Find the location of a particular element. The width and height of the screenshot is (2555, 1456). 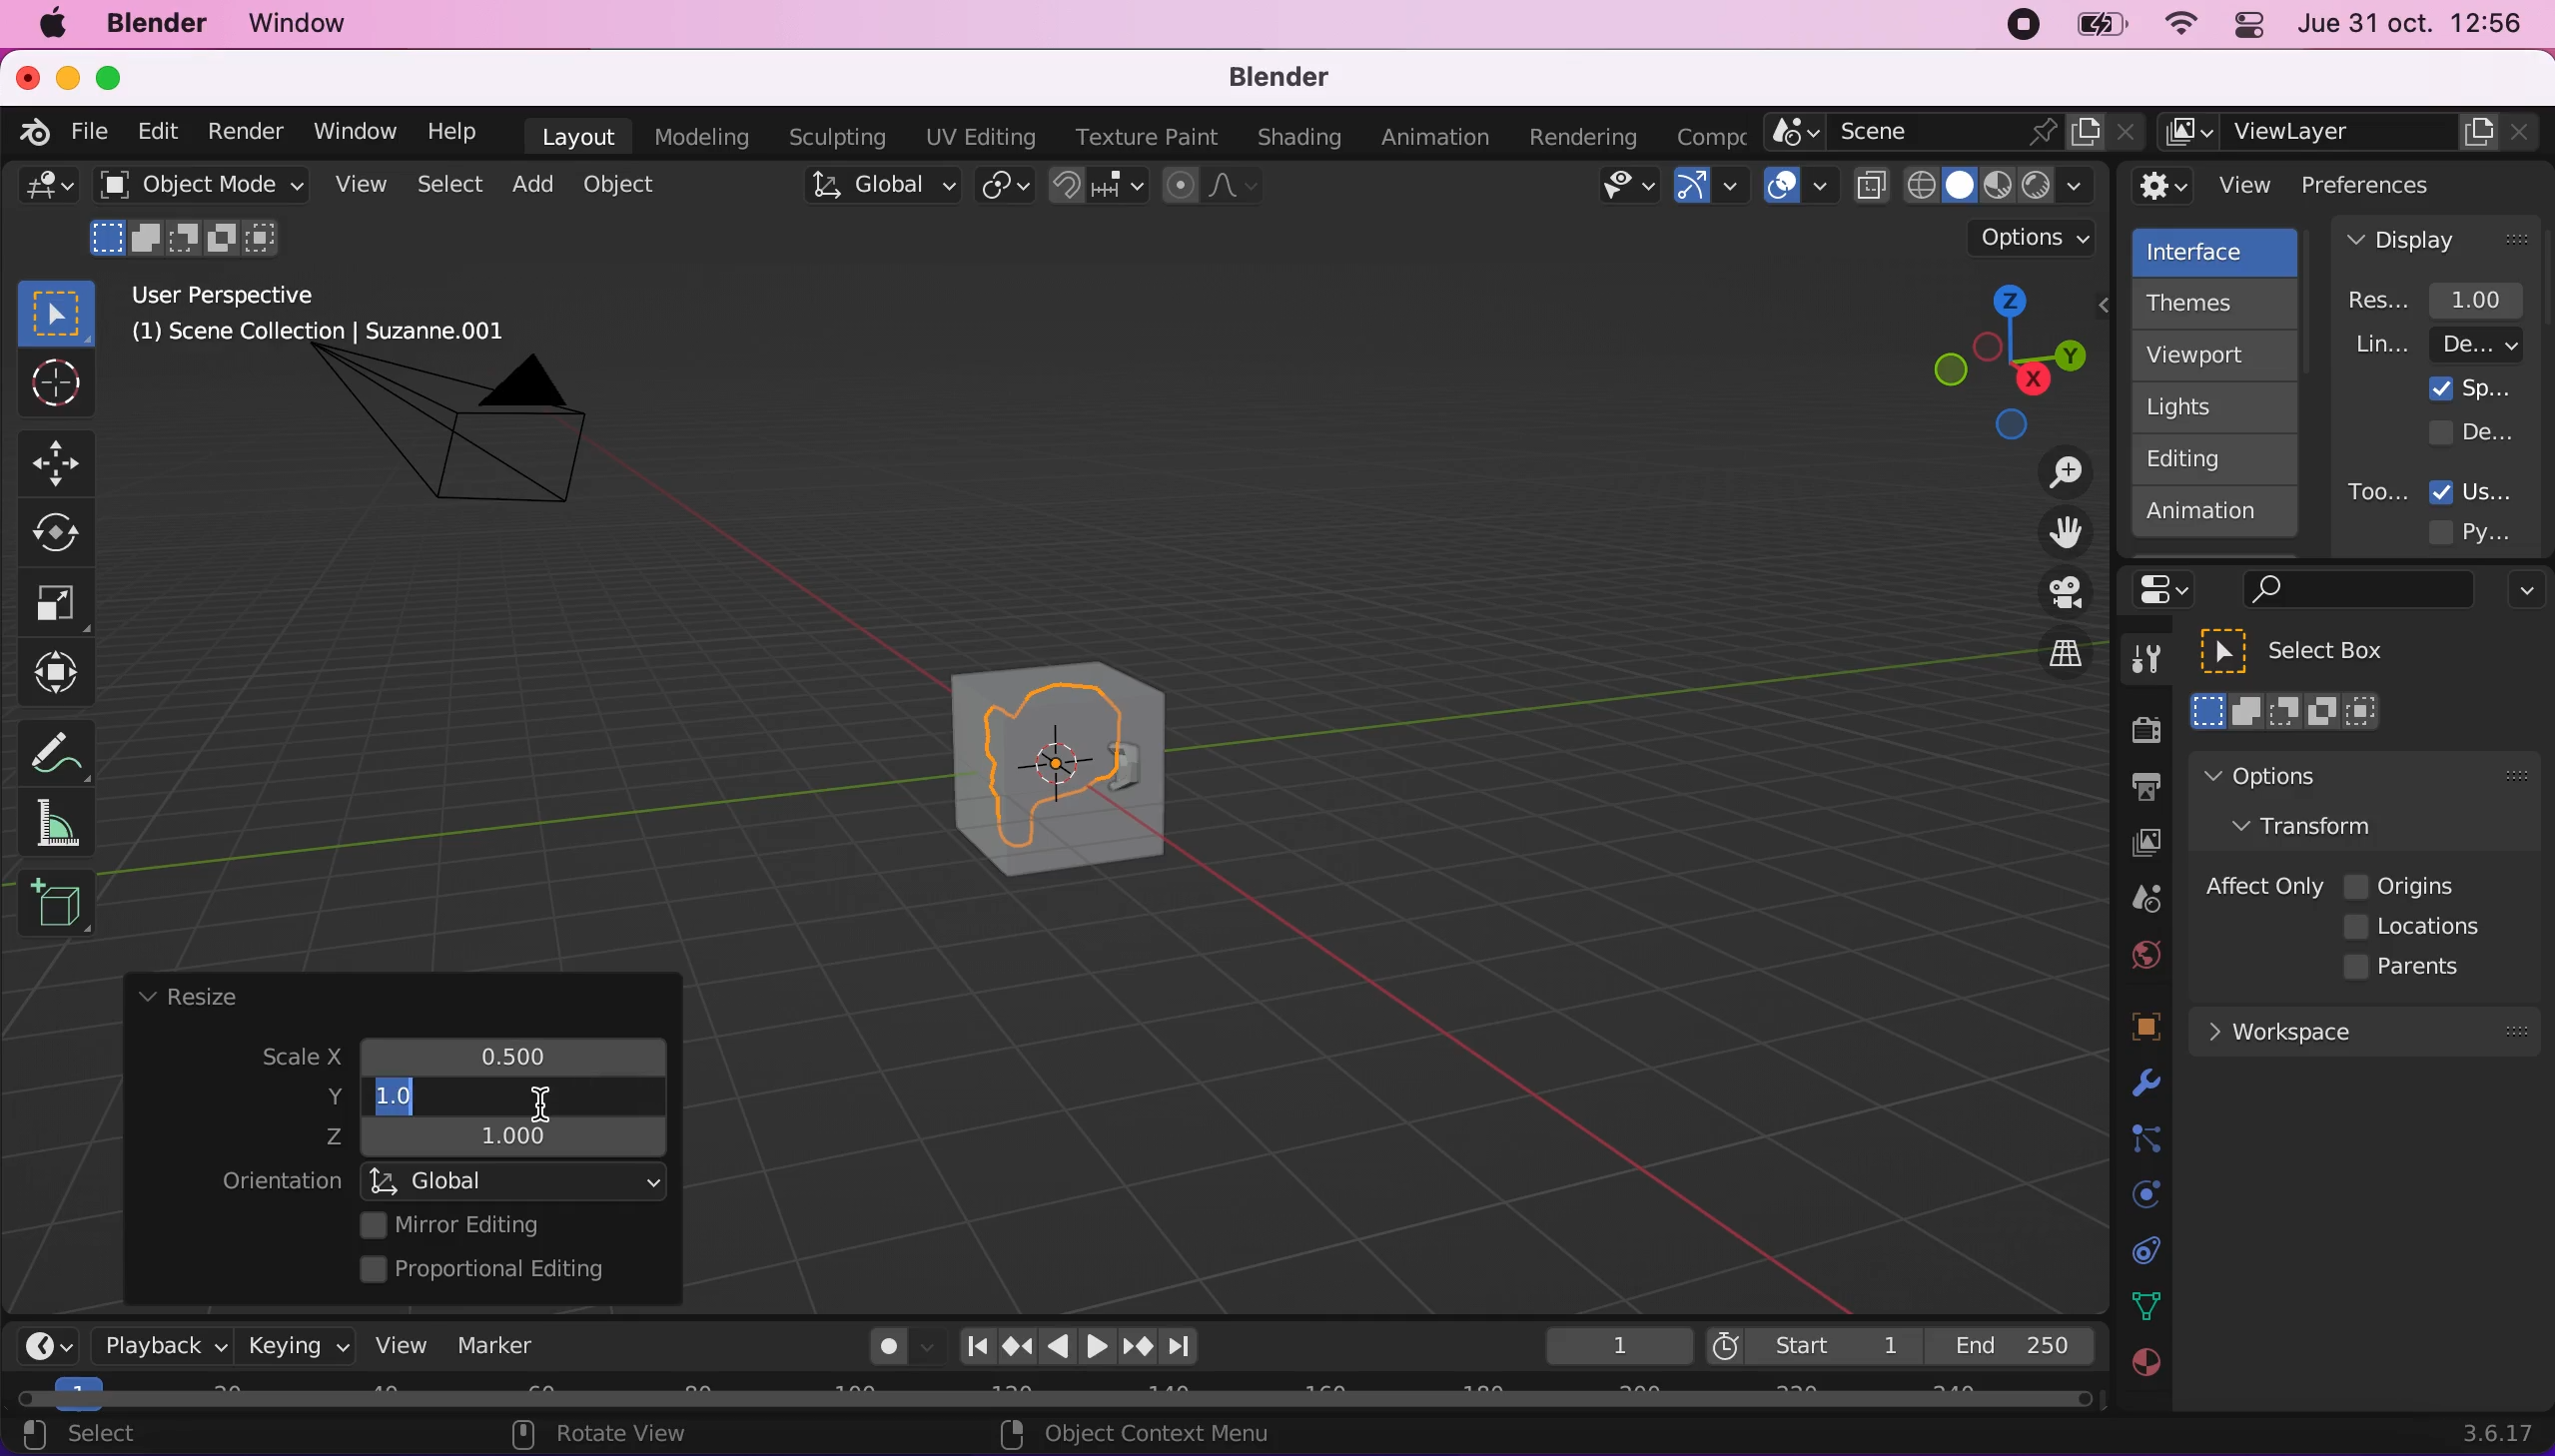

mirror editing is located at coordinates (508, 1224).